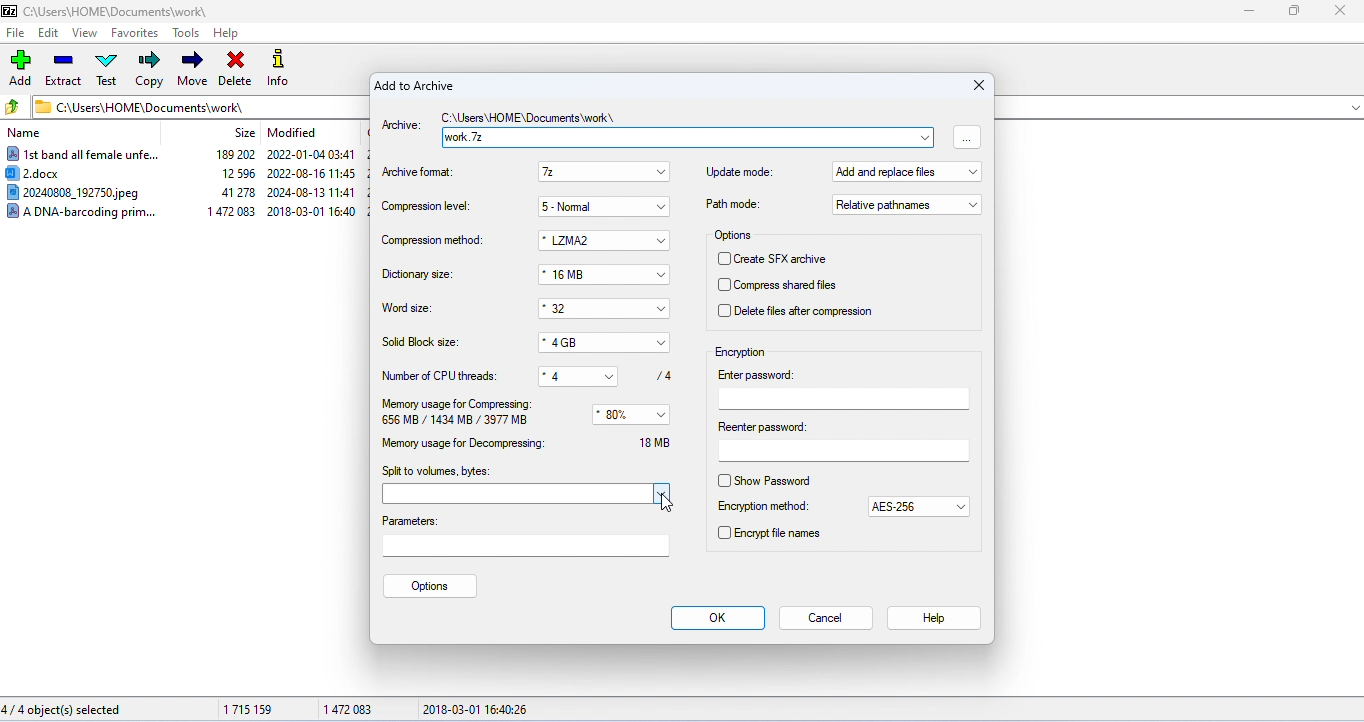  Describe the element at coordinates (140, 106) in the screenshot. I see `CAUsers\HOME\Documents\work\` at that location.